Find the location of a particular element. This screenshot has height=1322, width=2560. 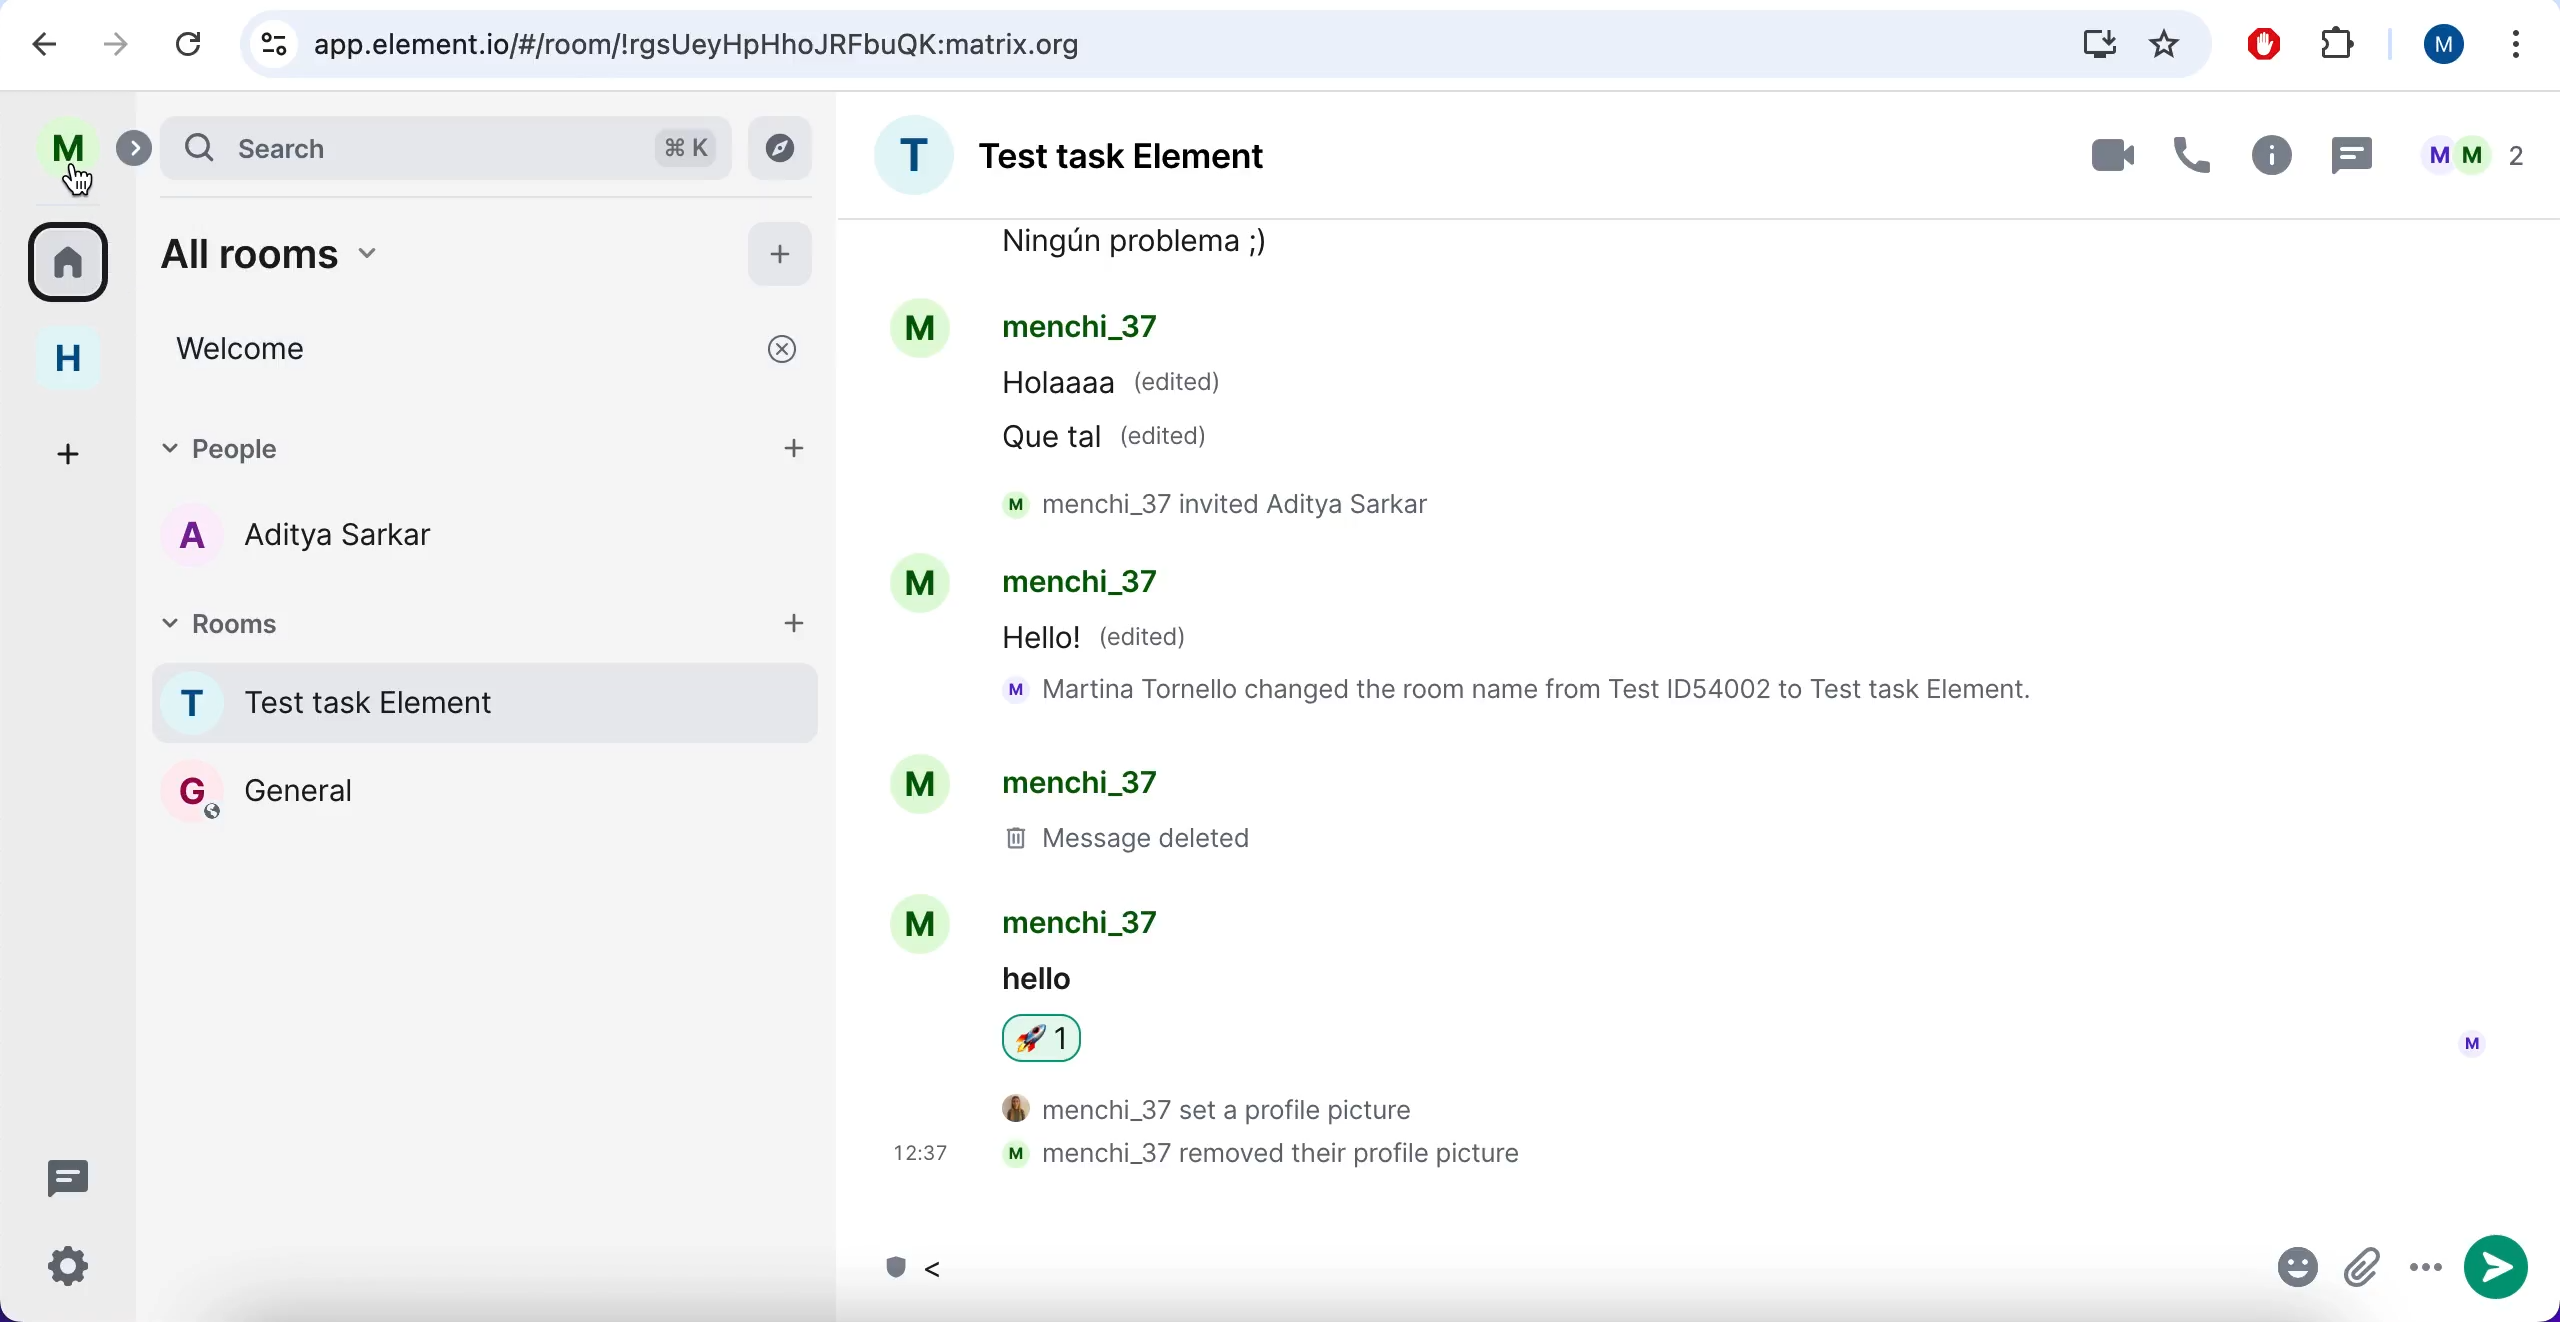

options is located at coordinates (2424, 1273).